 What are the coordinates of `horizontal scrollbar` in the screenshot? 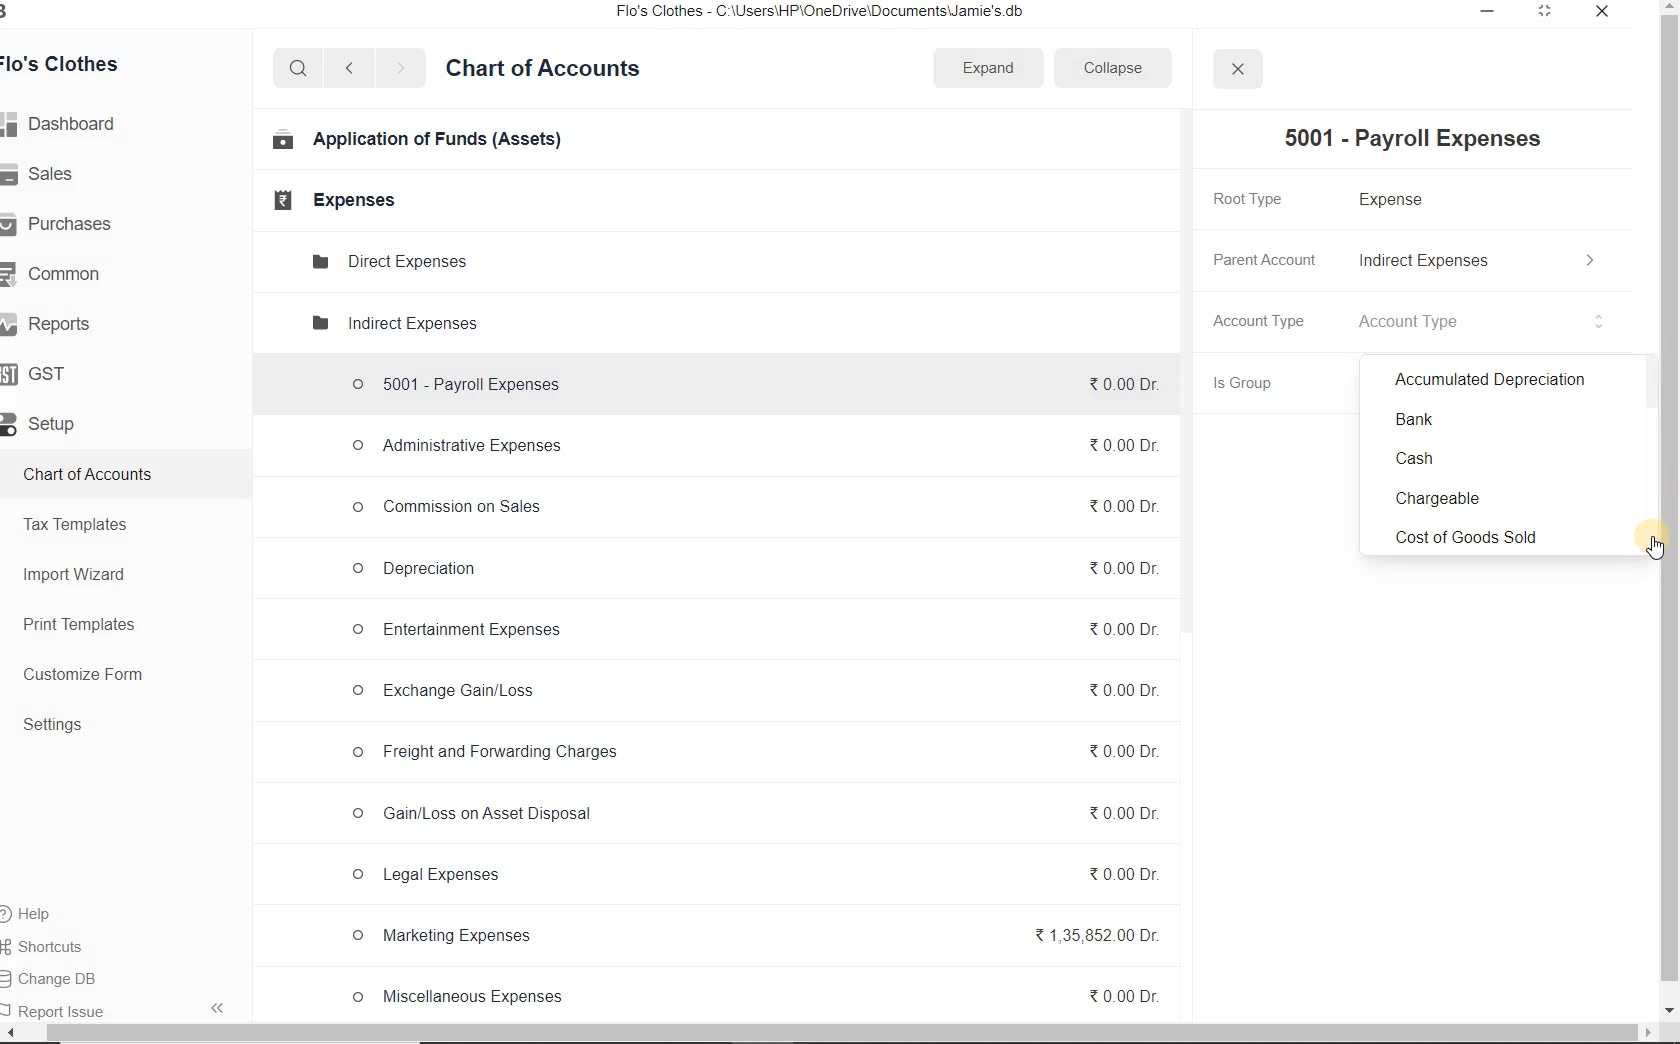 It's located at (819, 1033).